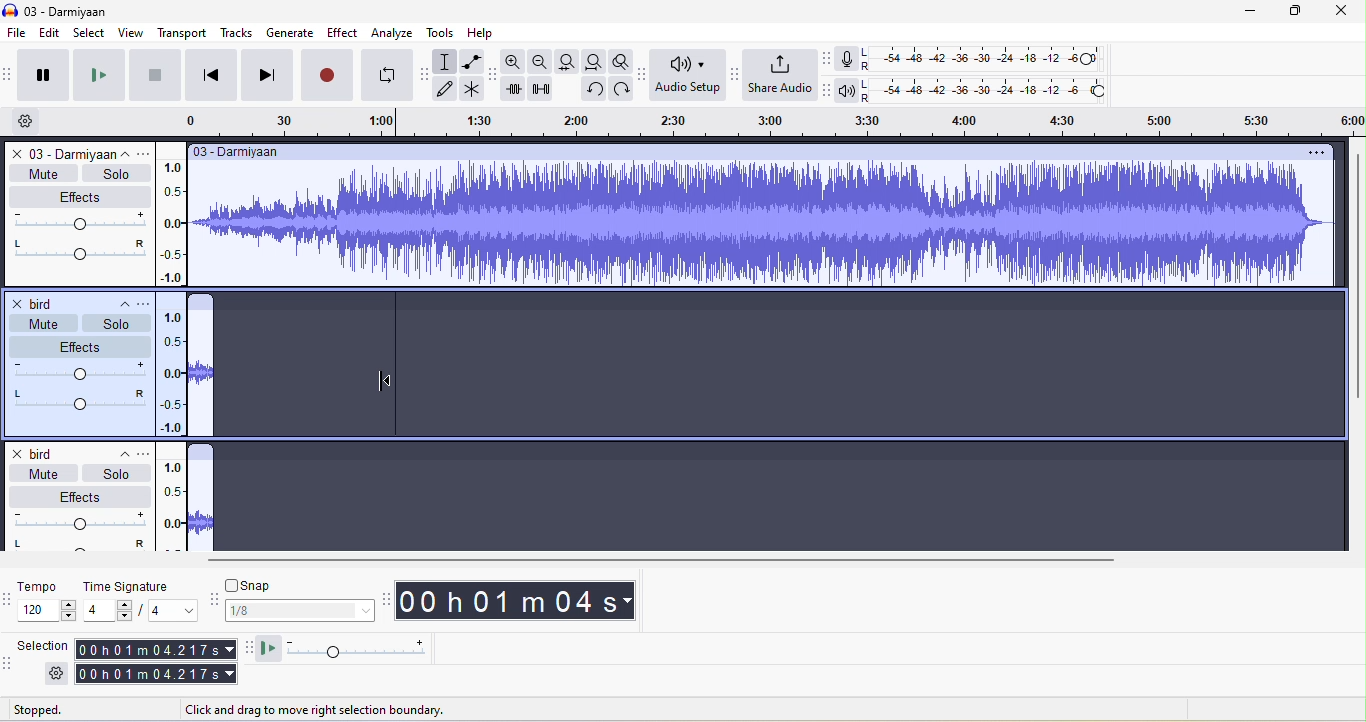 The image size is (1366, 722). Describe the element at coordinates (339, 34) in the screenshot. I see `effect` at that location.